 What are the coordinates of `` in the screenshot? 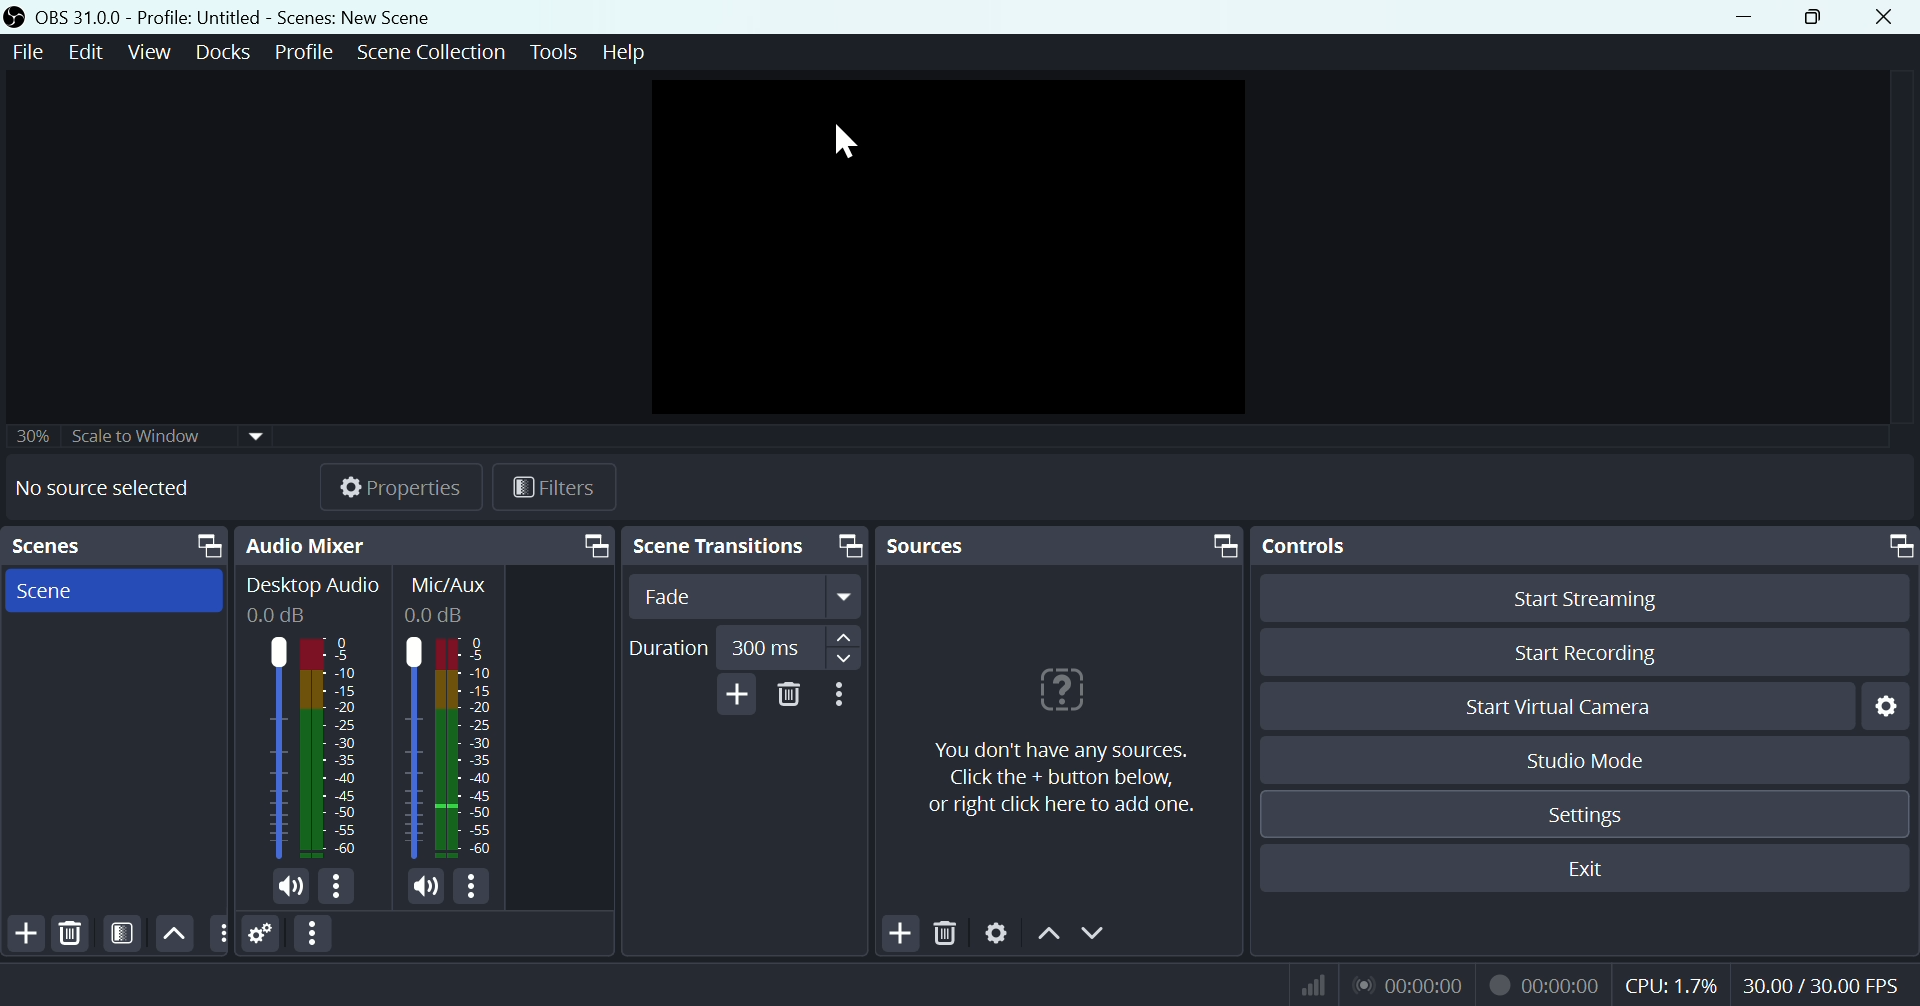 It's located at (219, 934).